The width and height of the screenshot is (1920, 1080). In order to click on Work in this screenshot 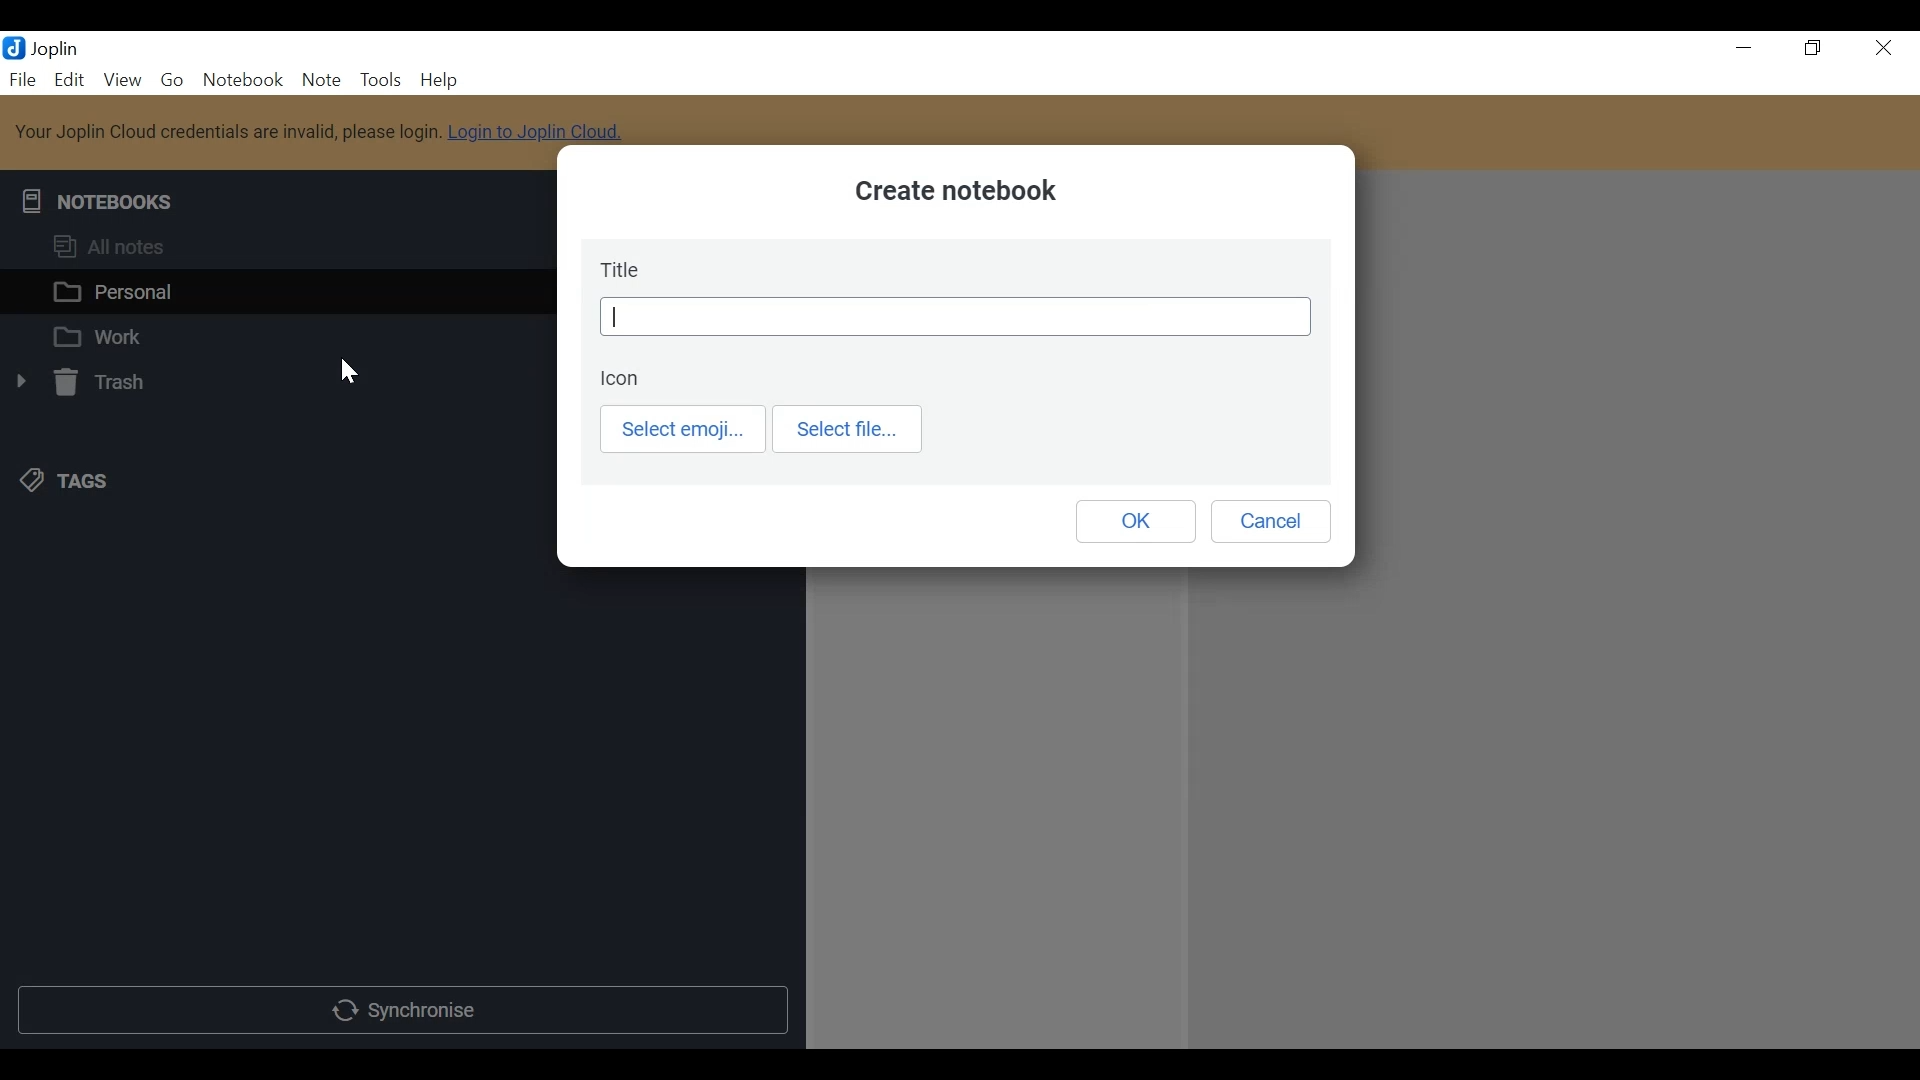, I will do `click(277, 336)`.